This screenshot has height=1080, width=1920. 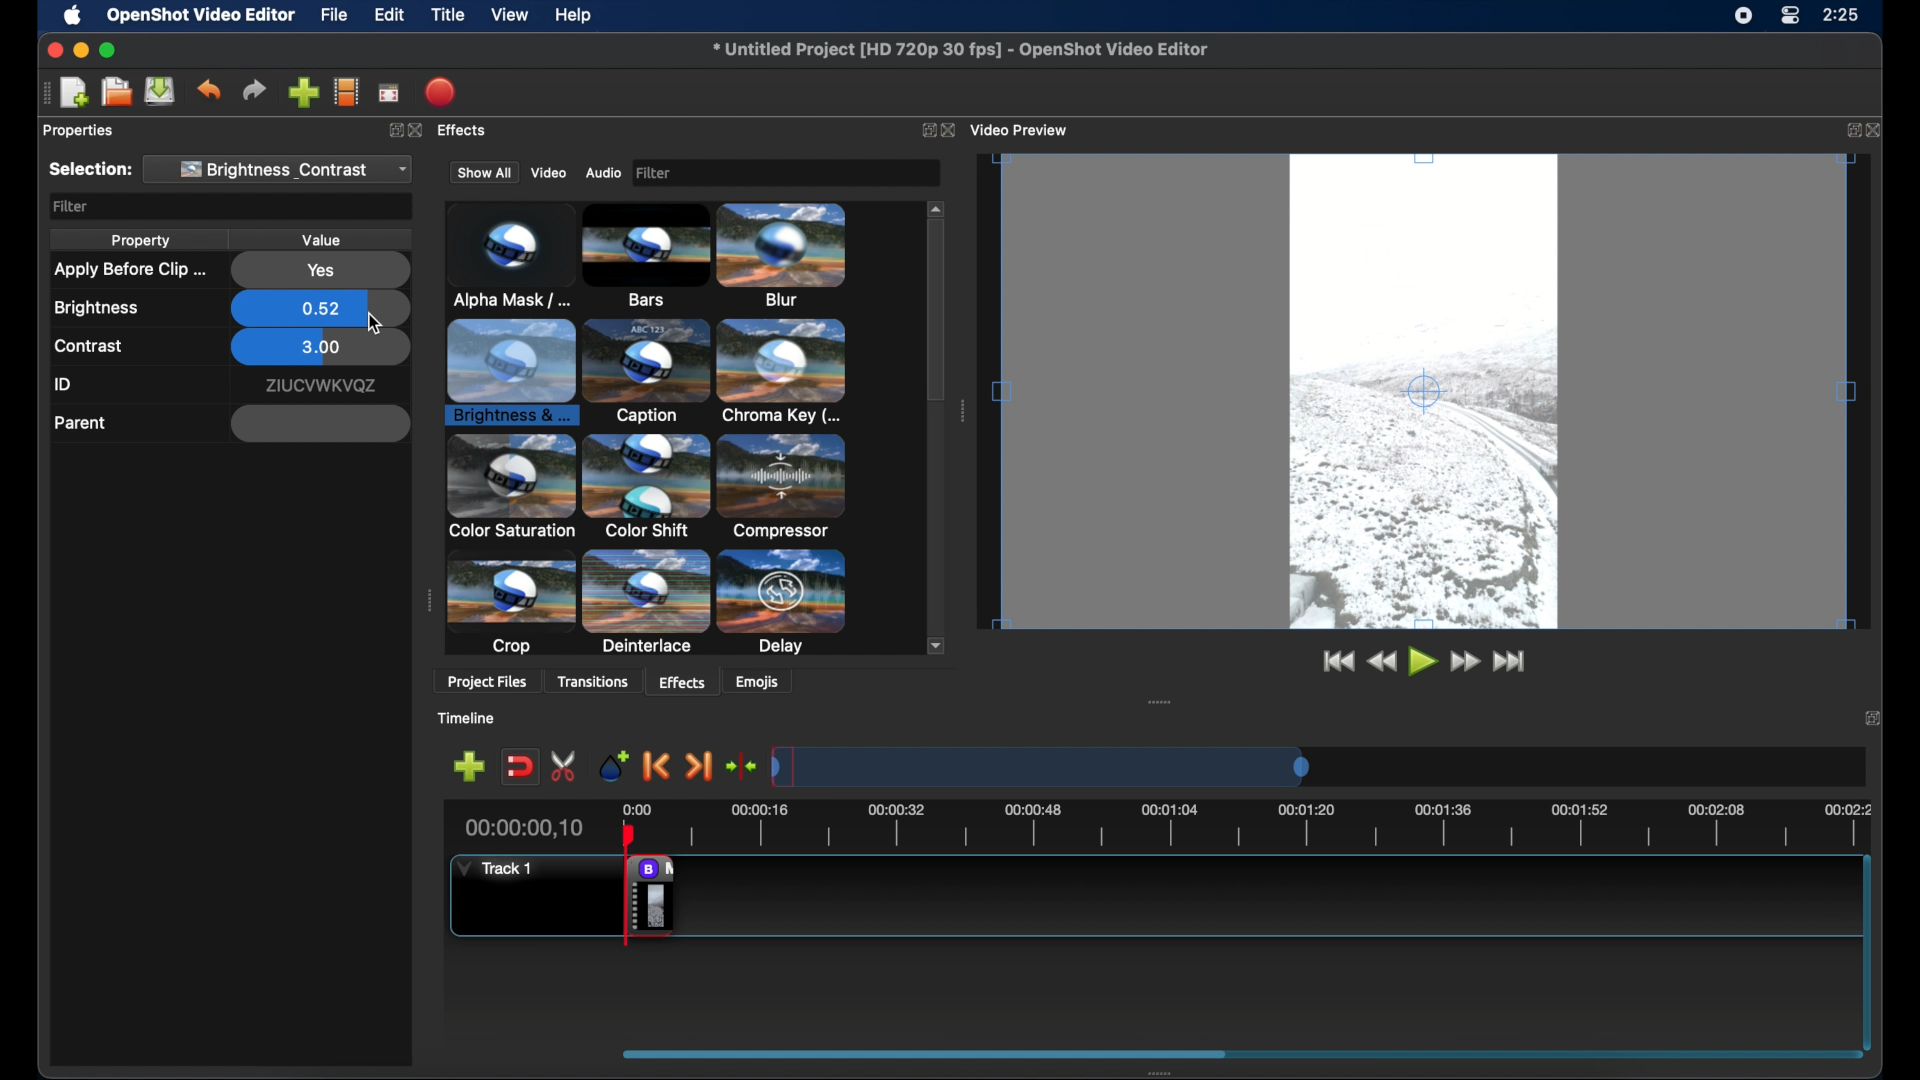 I want to click on export video, so click(x=440, y=91).